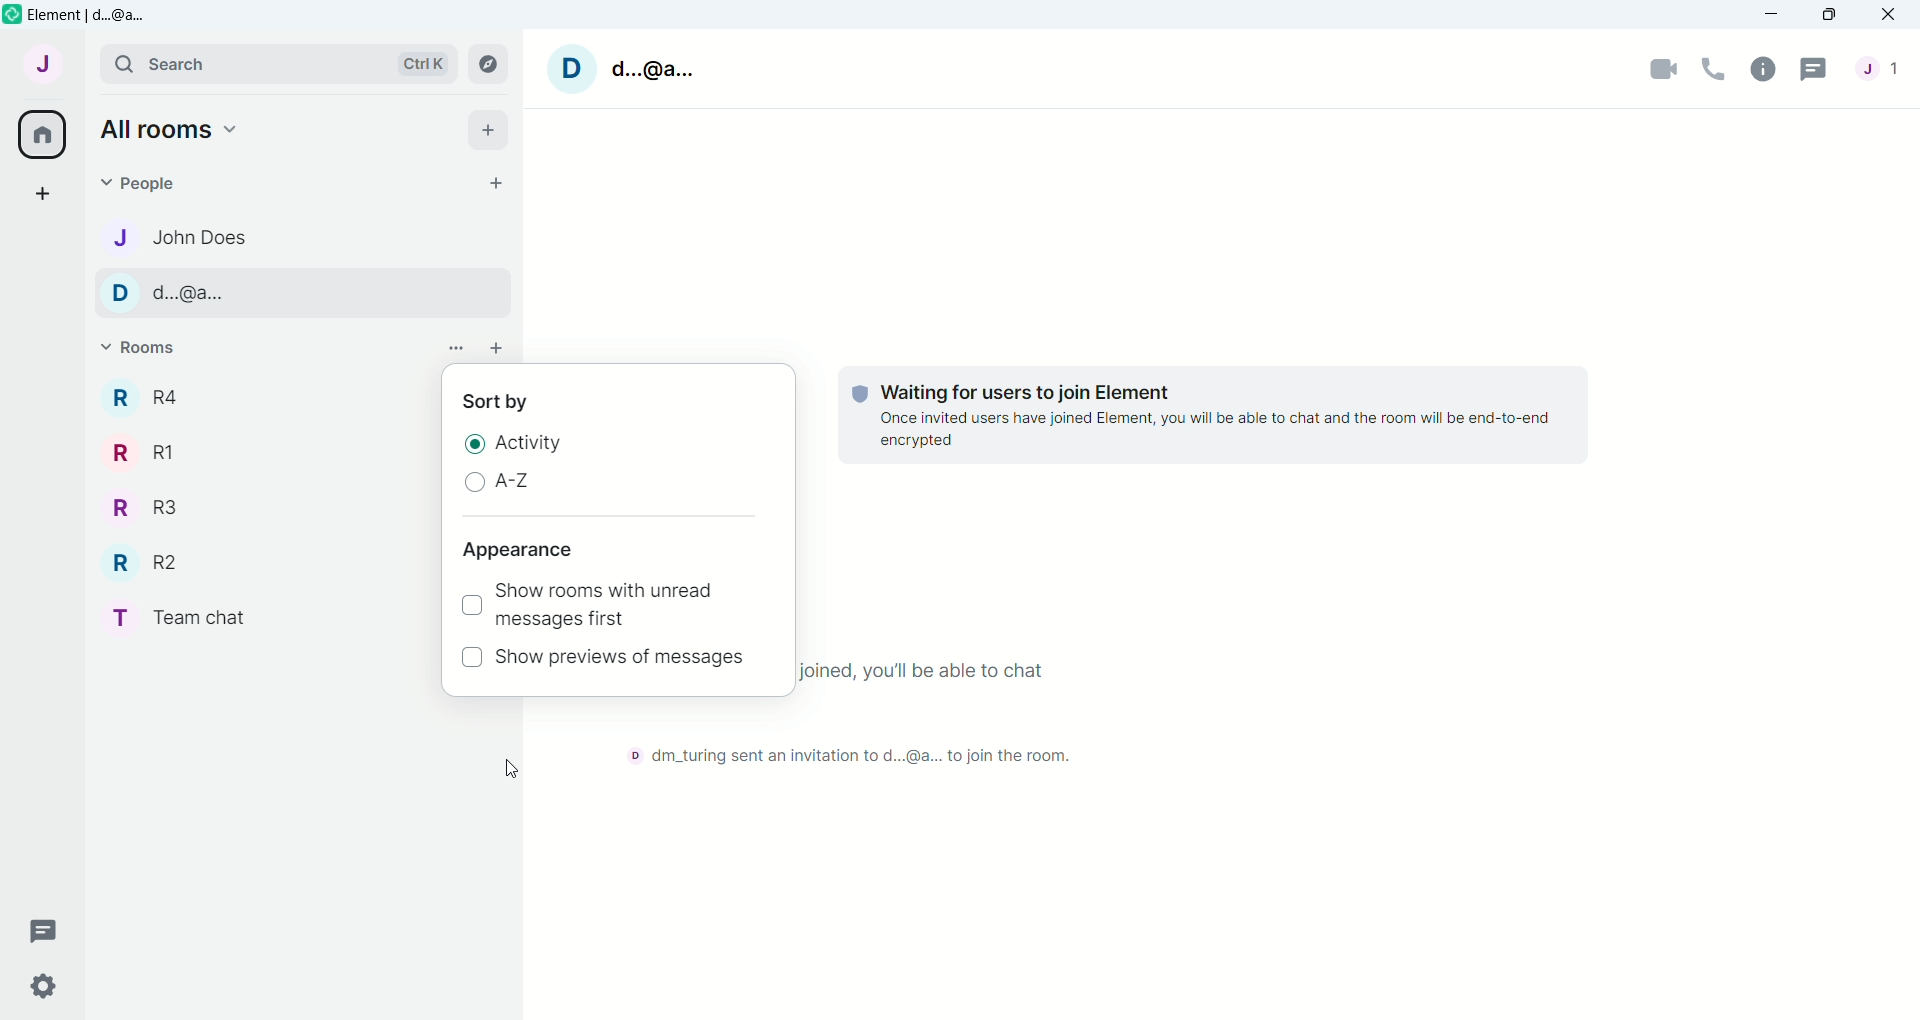 The width and height of the screenshot is (1920, 1020). I want to click on A-Z, so click(518, 480).